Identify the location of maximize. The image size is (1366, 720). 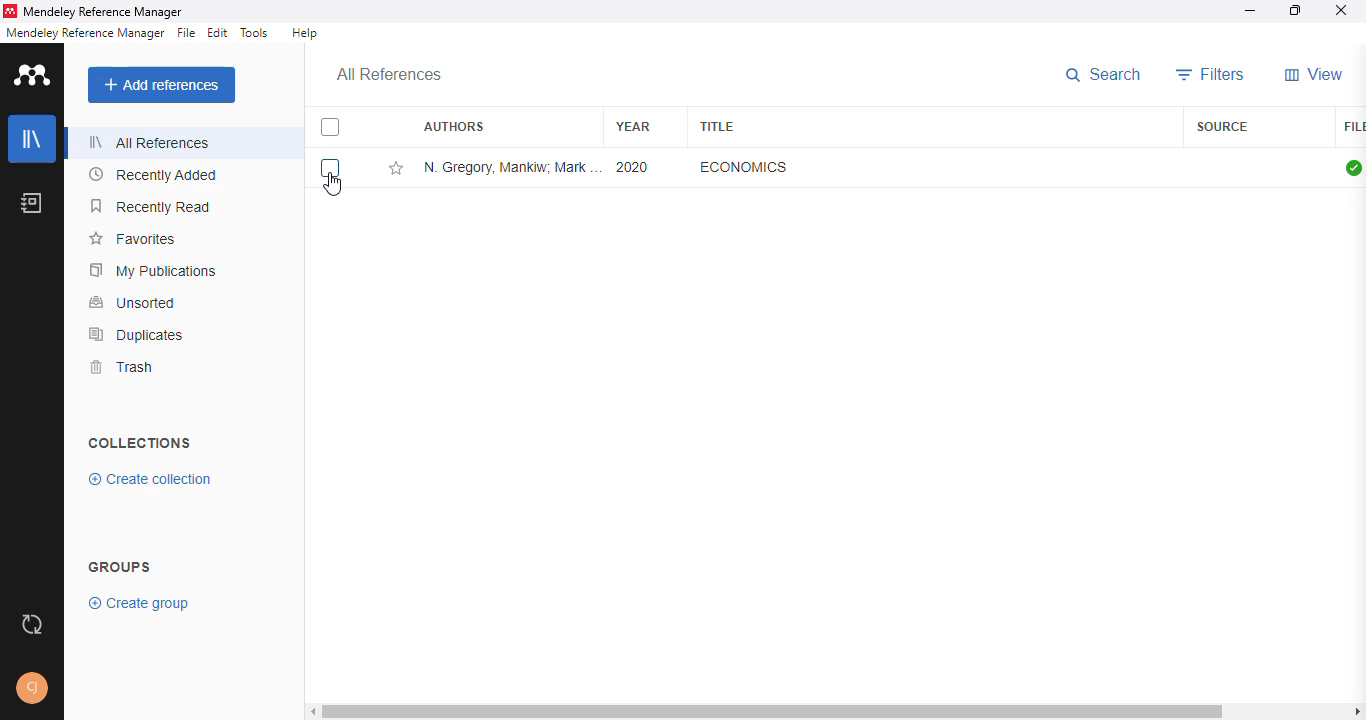
(1296, 10).